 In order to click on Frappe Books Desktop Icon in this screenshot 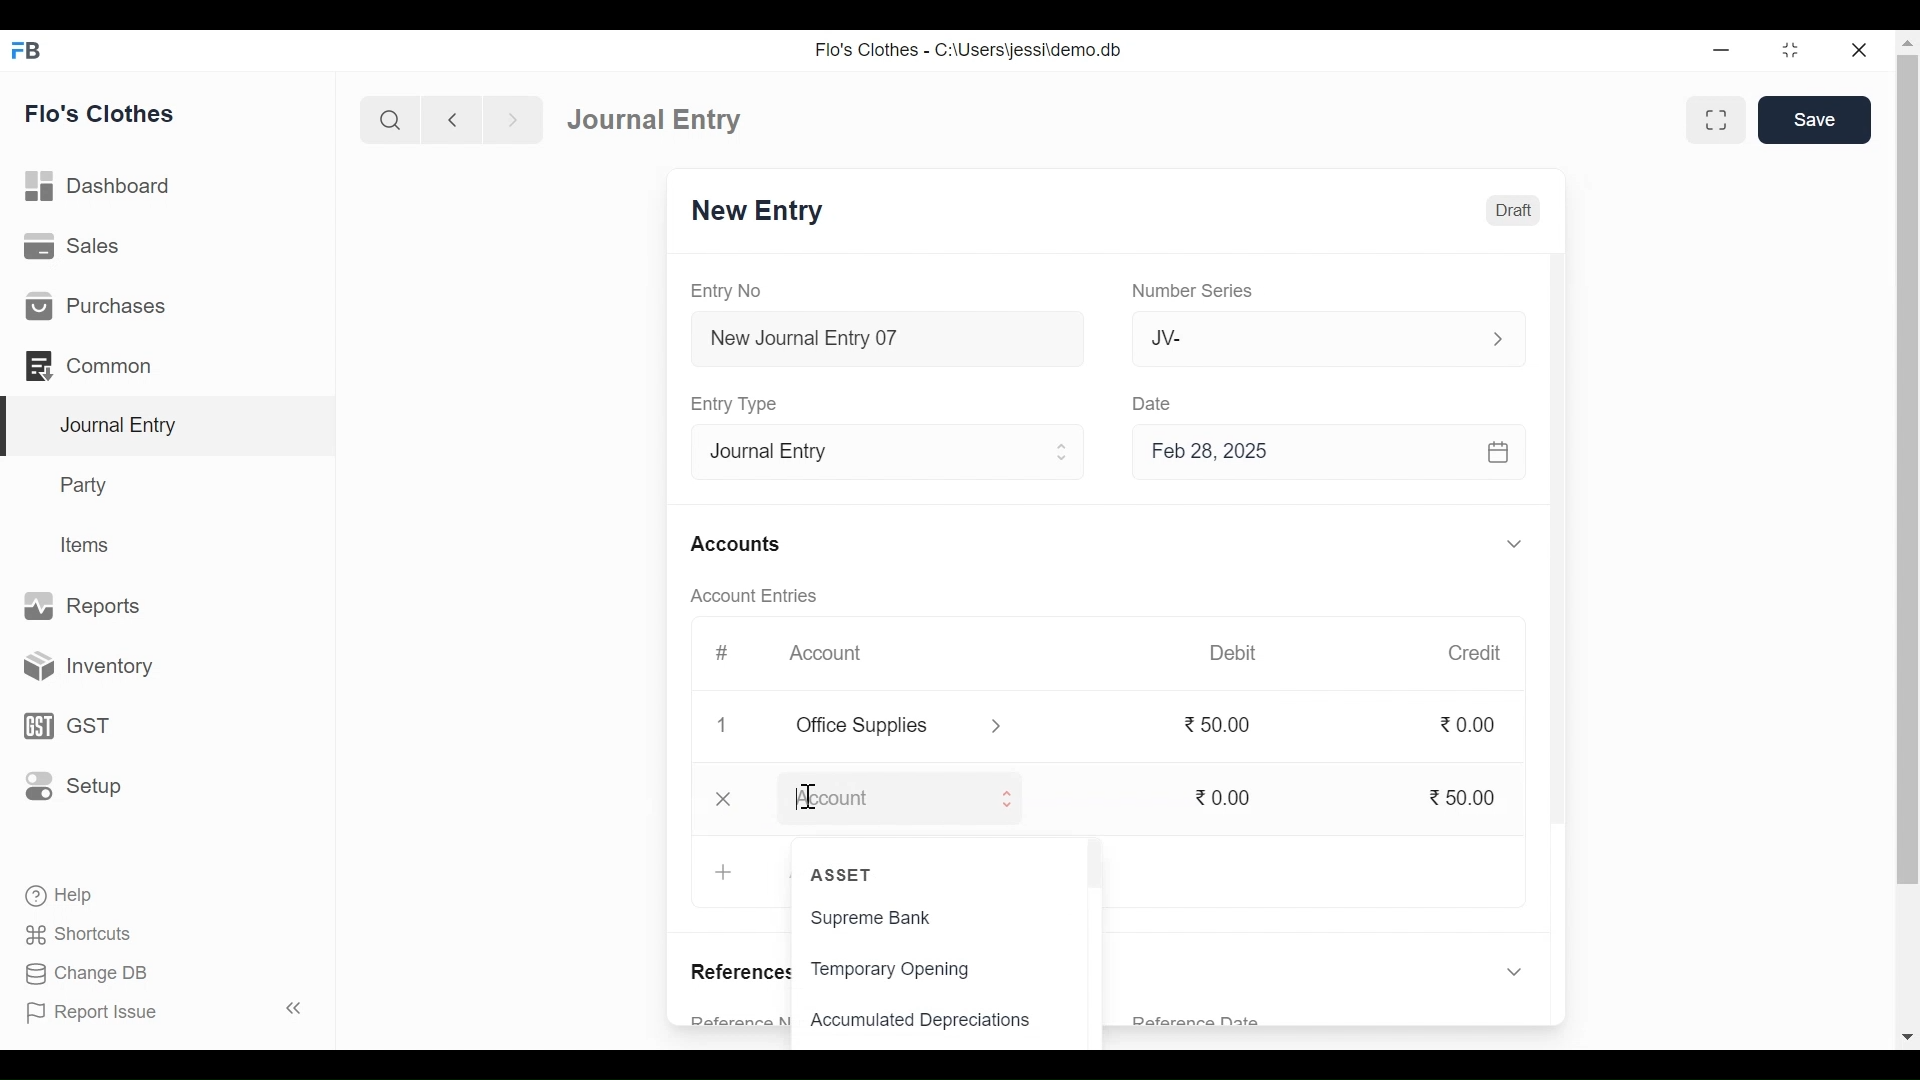, I will do `click(27, 51)`.